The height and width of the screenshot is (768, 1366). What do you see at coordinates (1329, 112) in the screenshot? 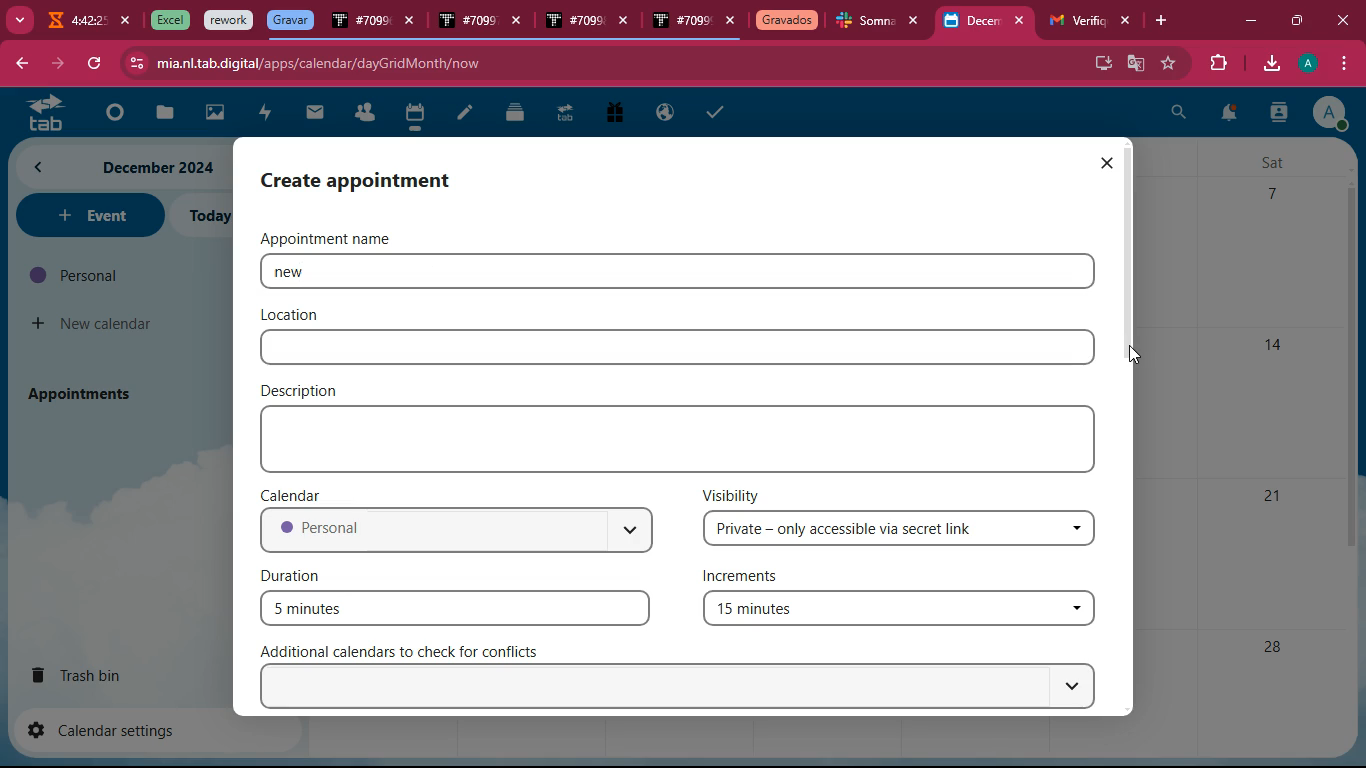
I see `profile` at bounding box center [1329, 112].